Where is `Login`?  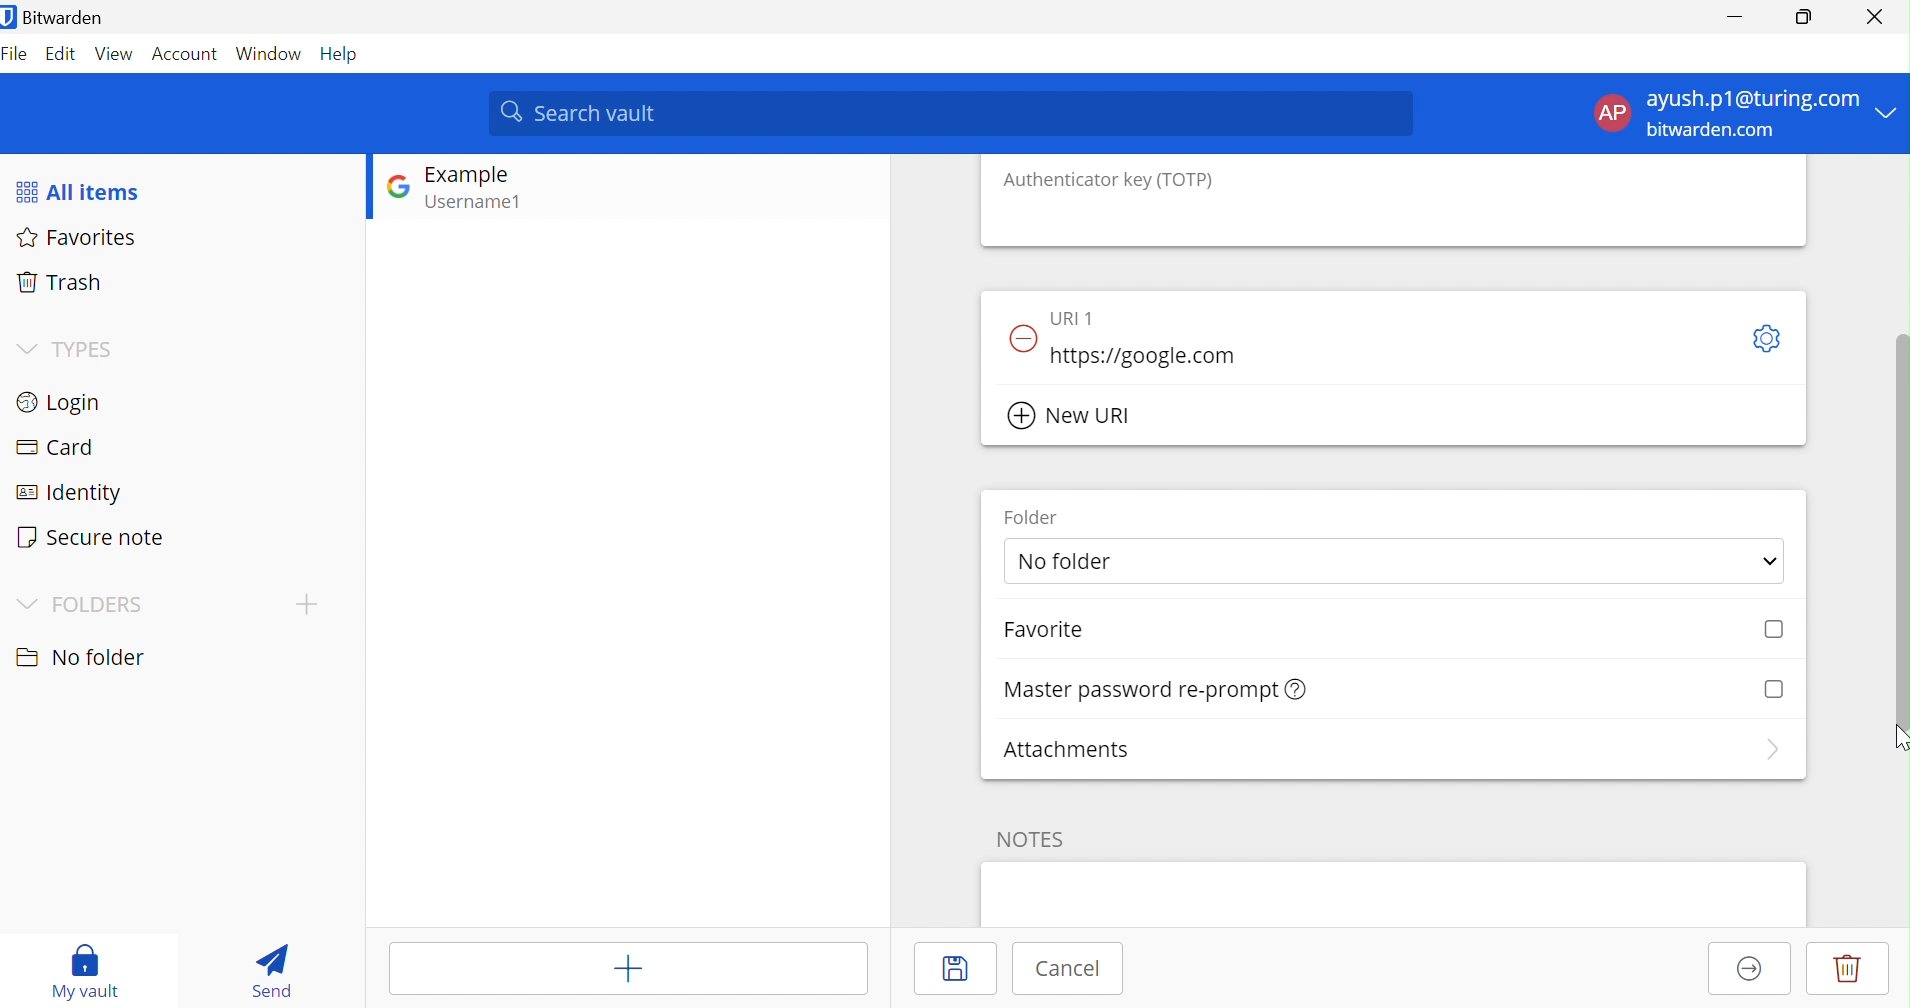 Login is located at coordinates (59, 401).